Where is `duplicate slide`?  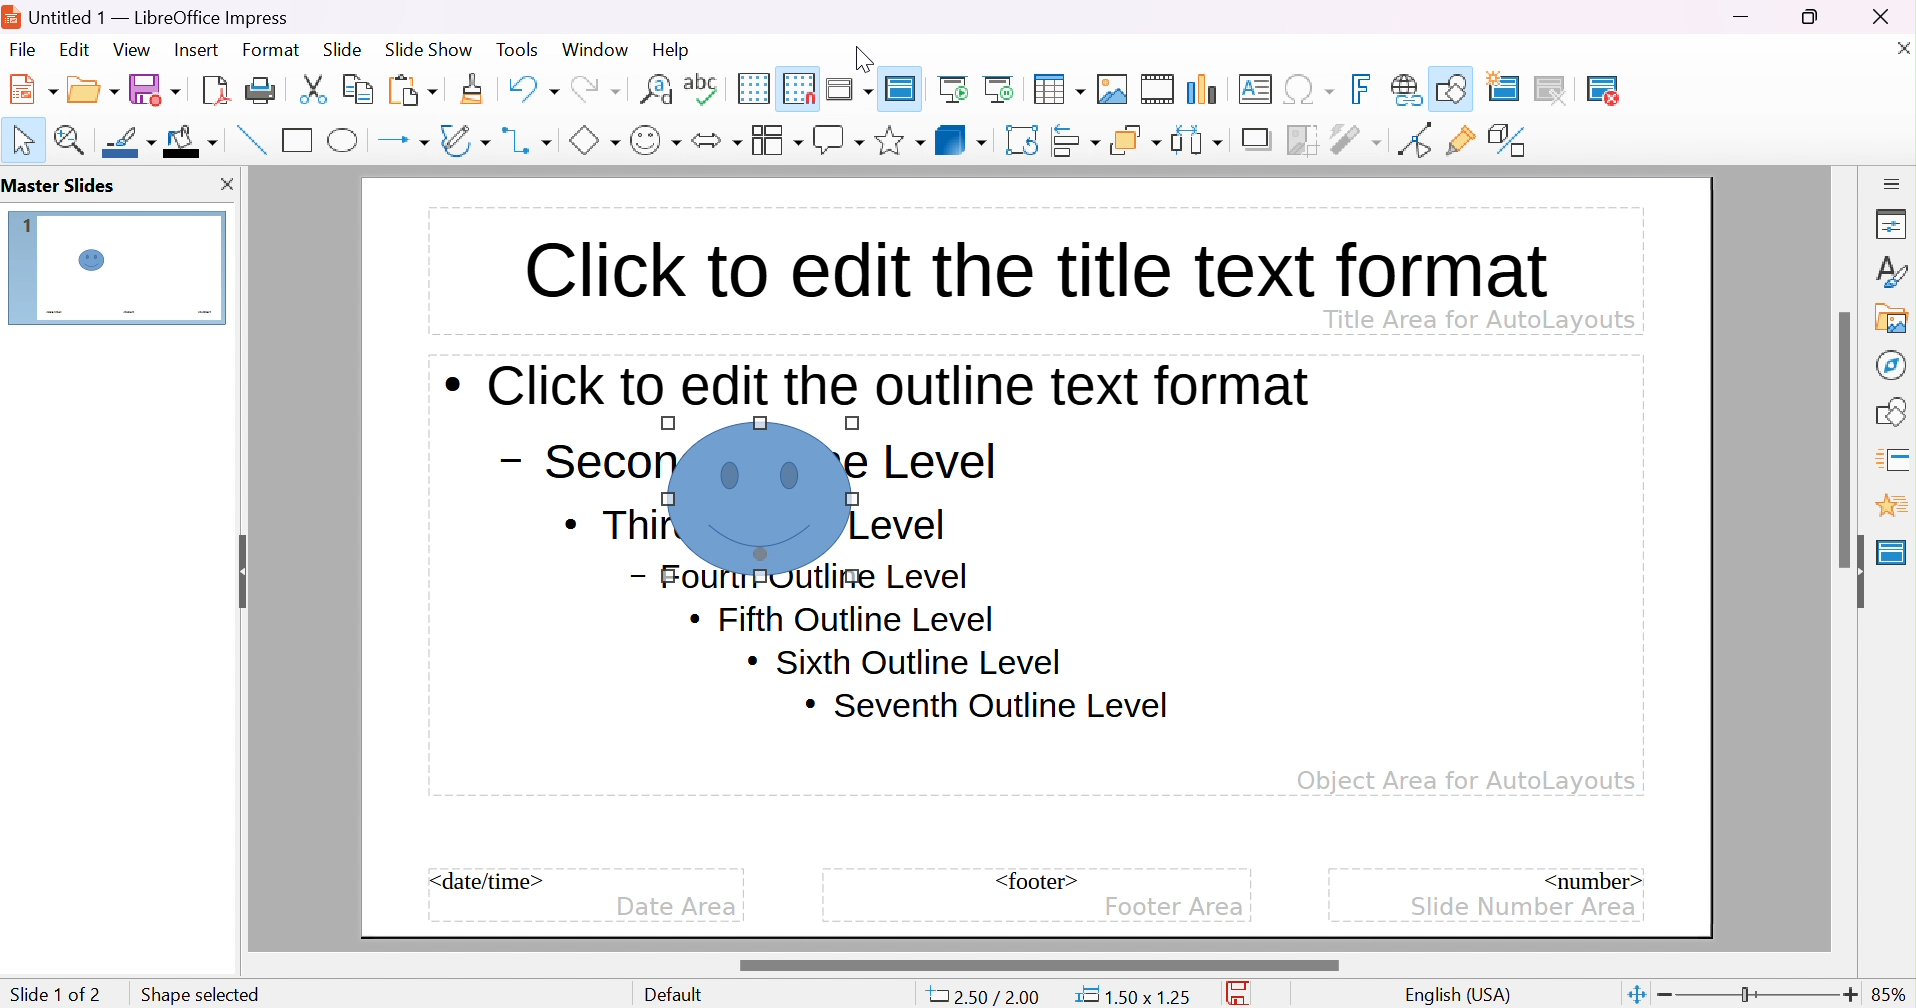 duplicate slide is located at coordinates (1565, 90).